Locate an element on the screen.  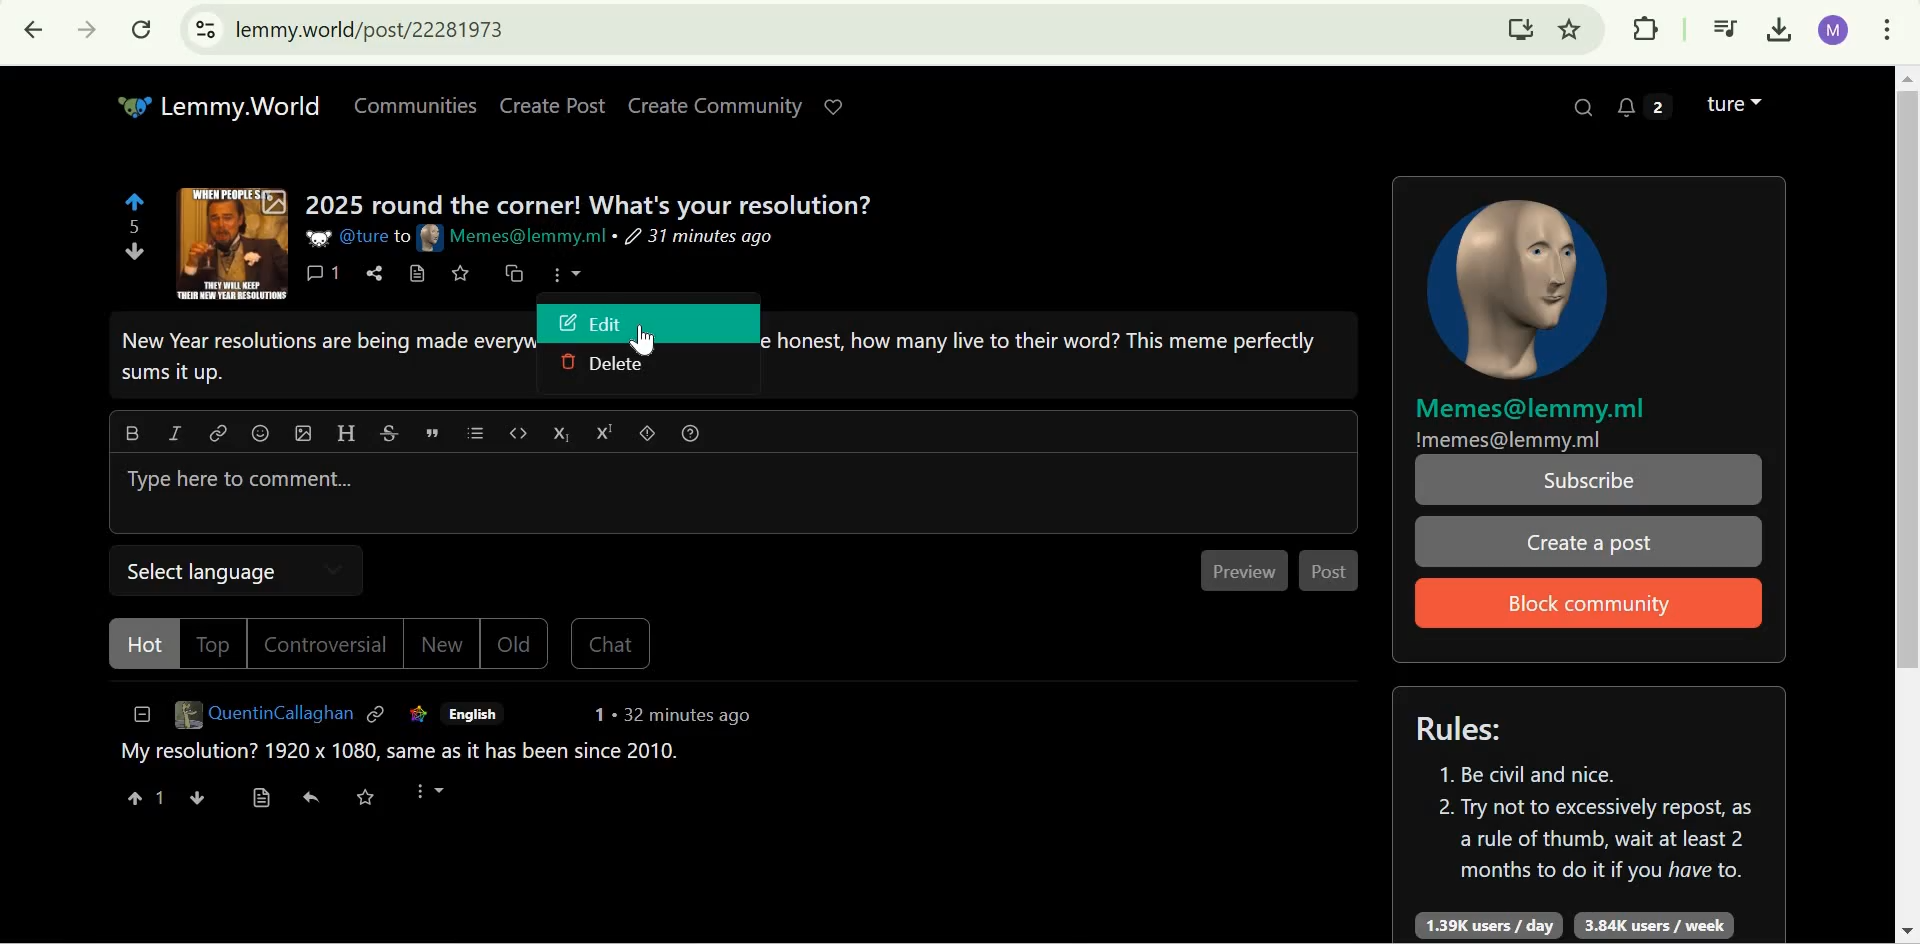
view source is located at coordinates (261, 799).